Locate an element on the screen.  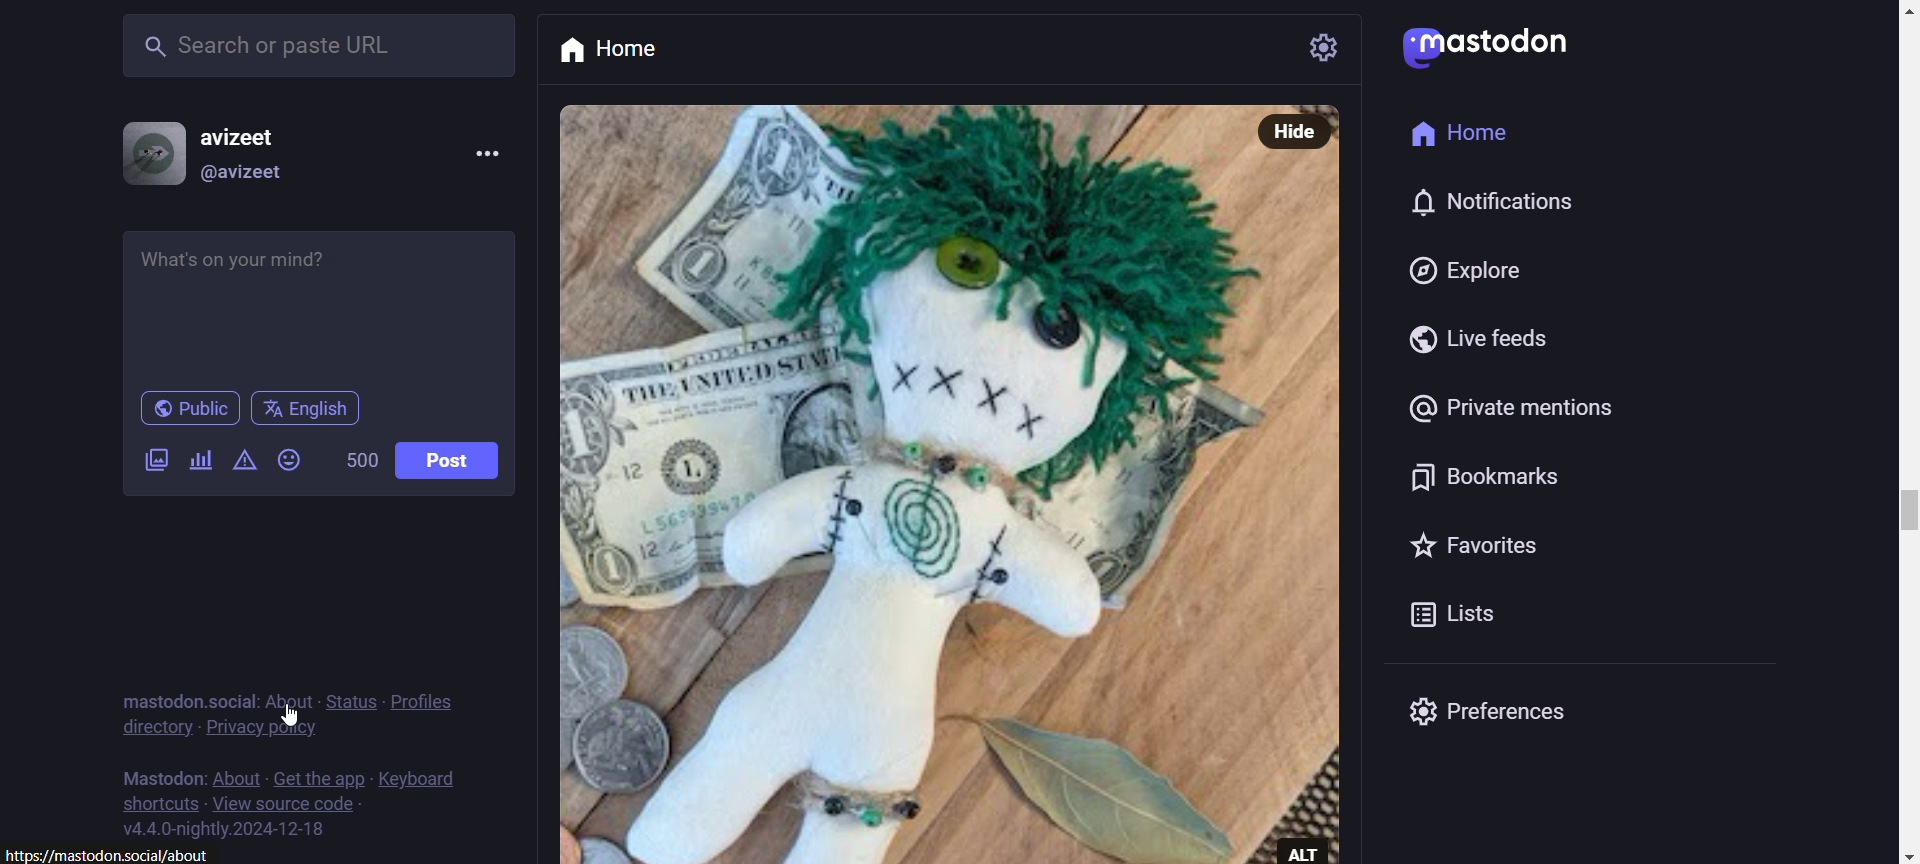
hide is located at coordinates (1299, 130).